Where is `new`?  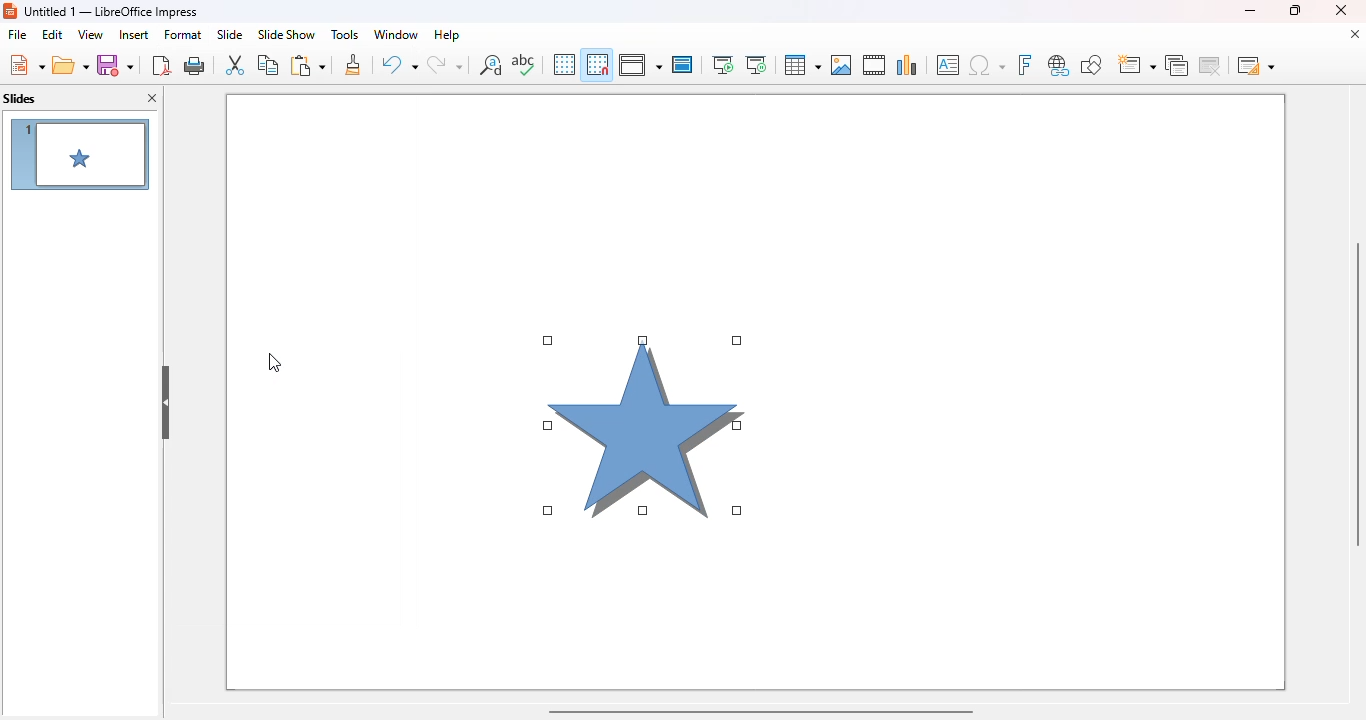 new is located at coordinates (26, 65).